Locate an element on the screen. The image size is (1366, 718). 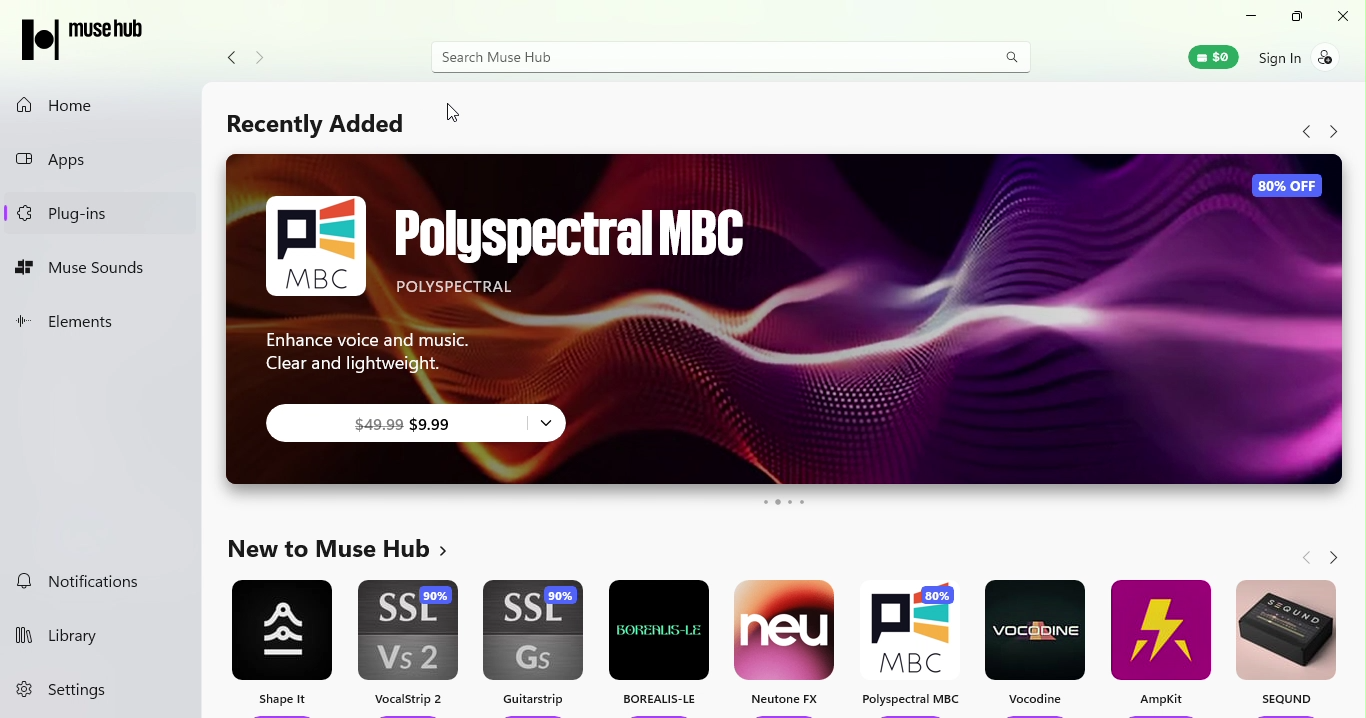
Borealis-le is located at coordinates (659, 649).